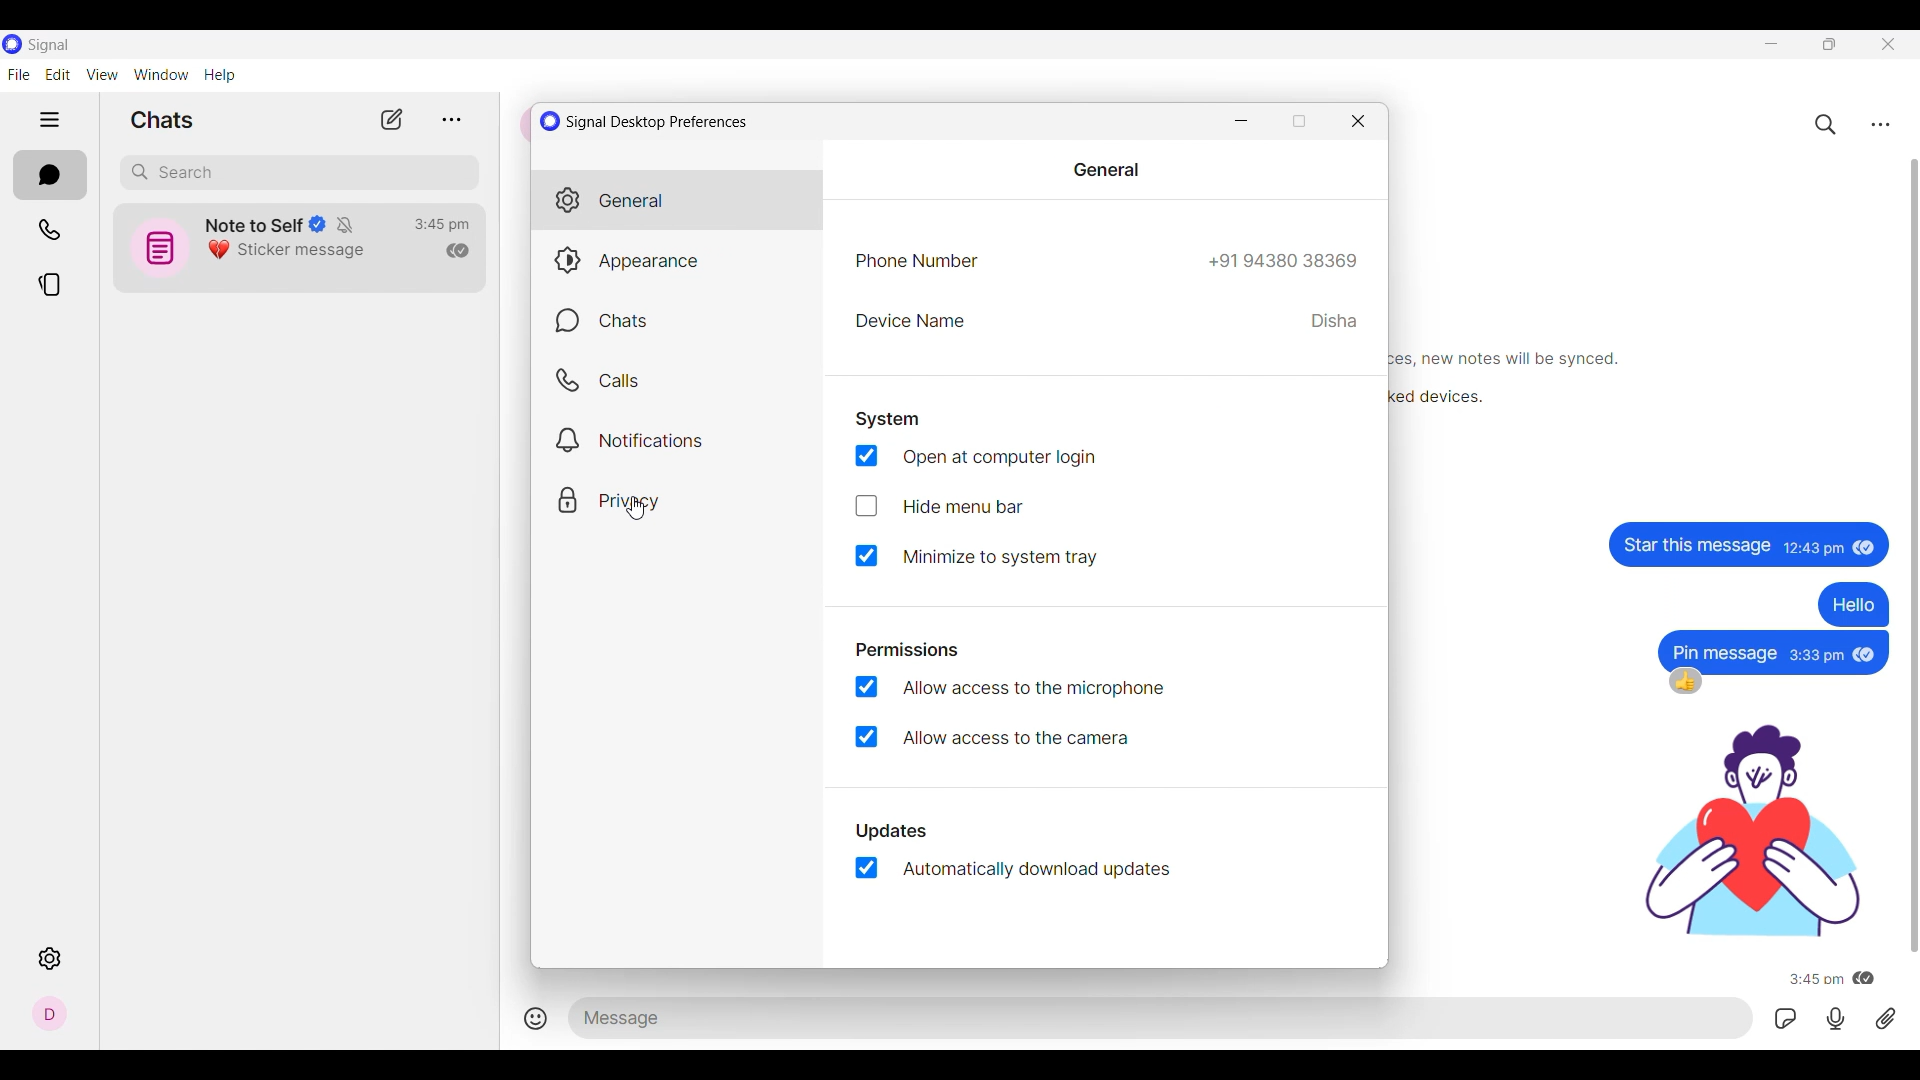  Describe the element at coordinates (907, 649) in the screenshot. I see `permissions` at that location.